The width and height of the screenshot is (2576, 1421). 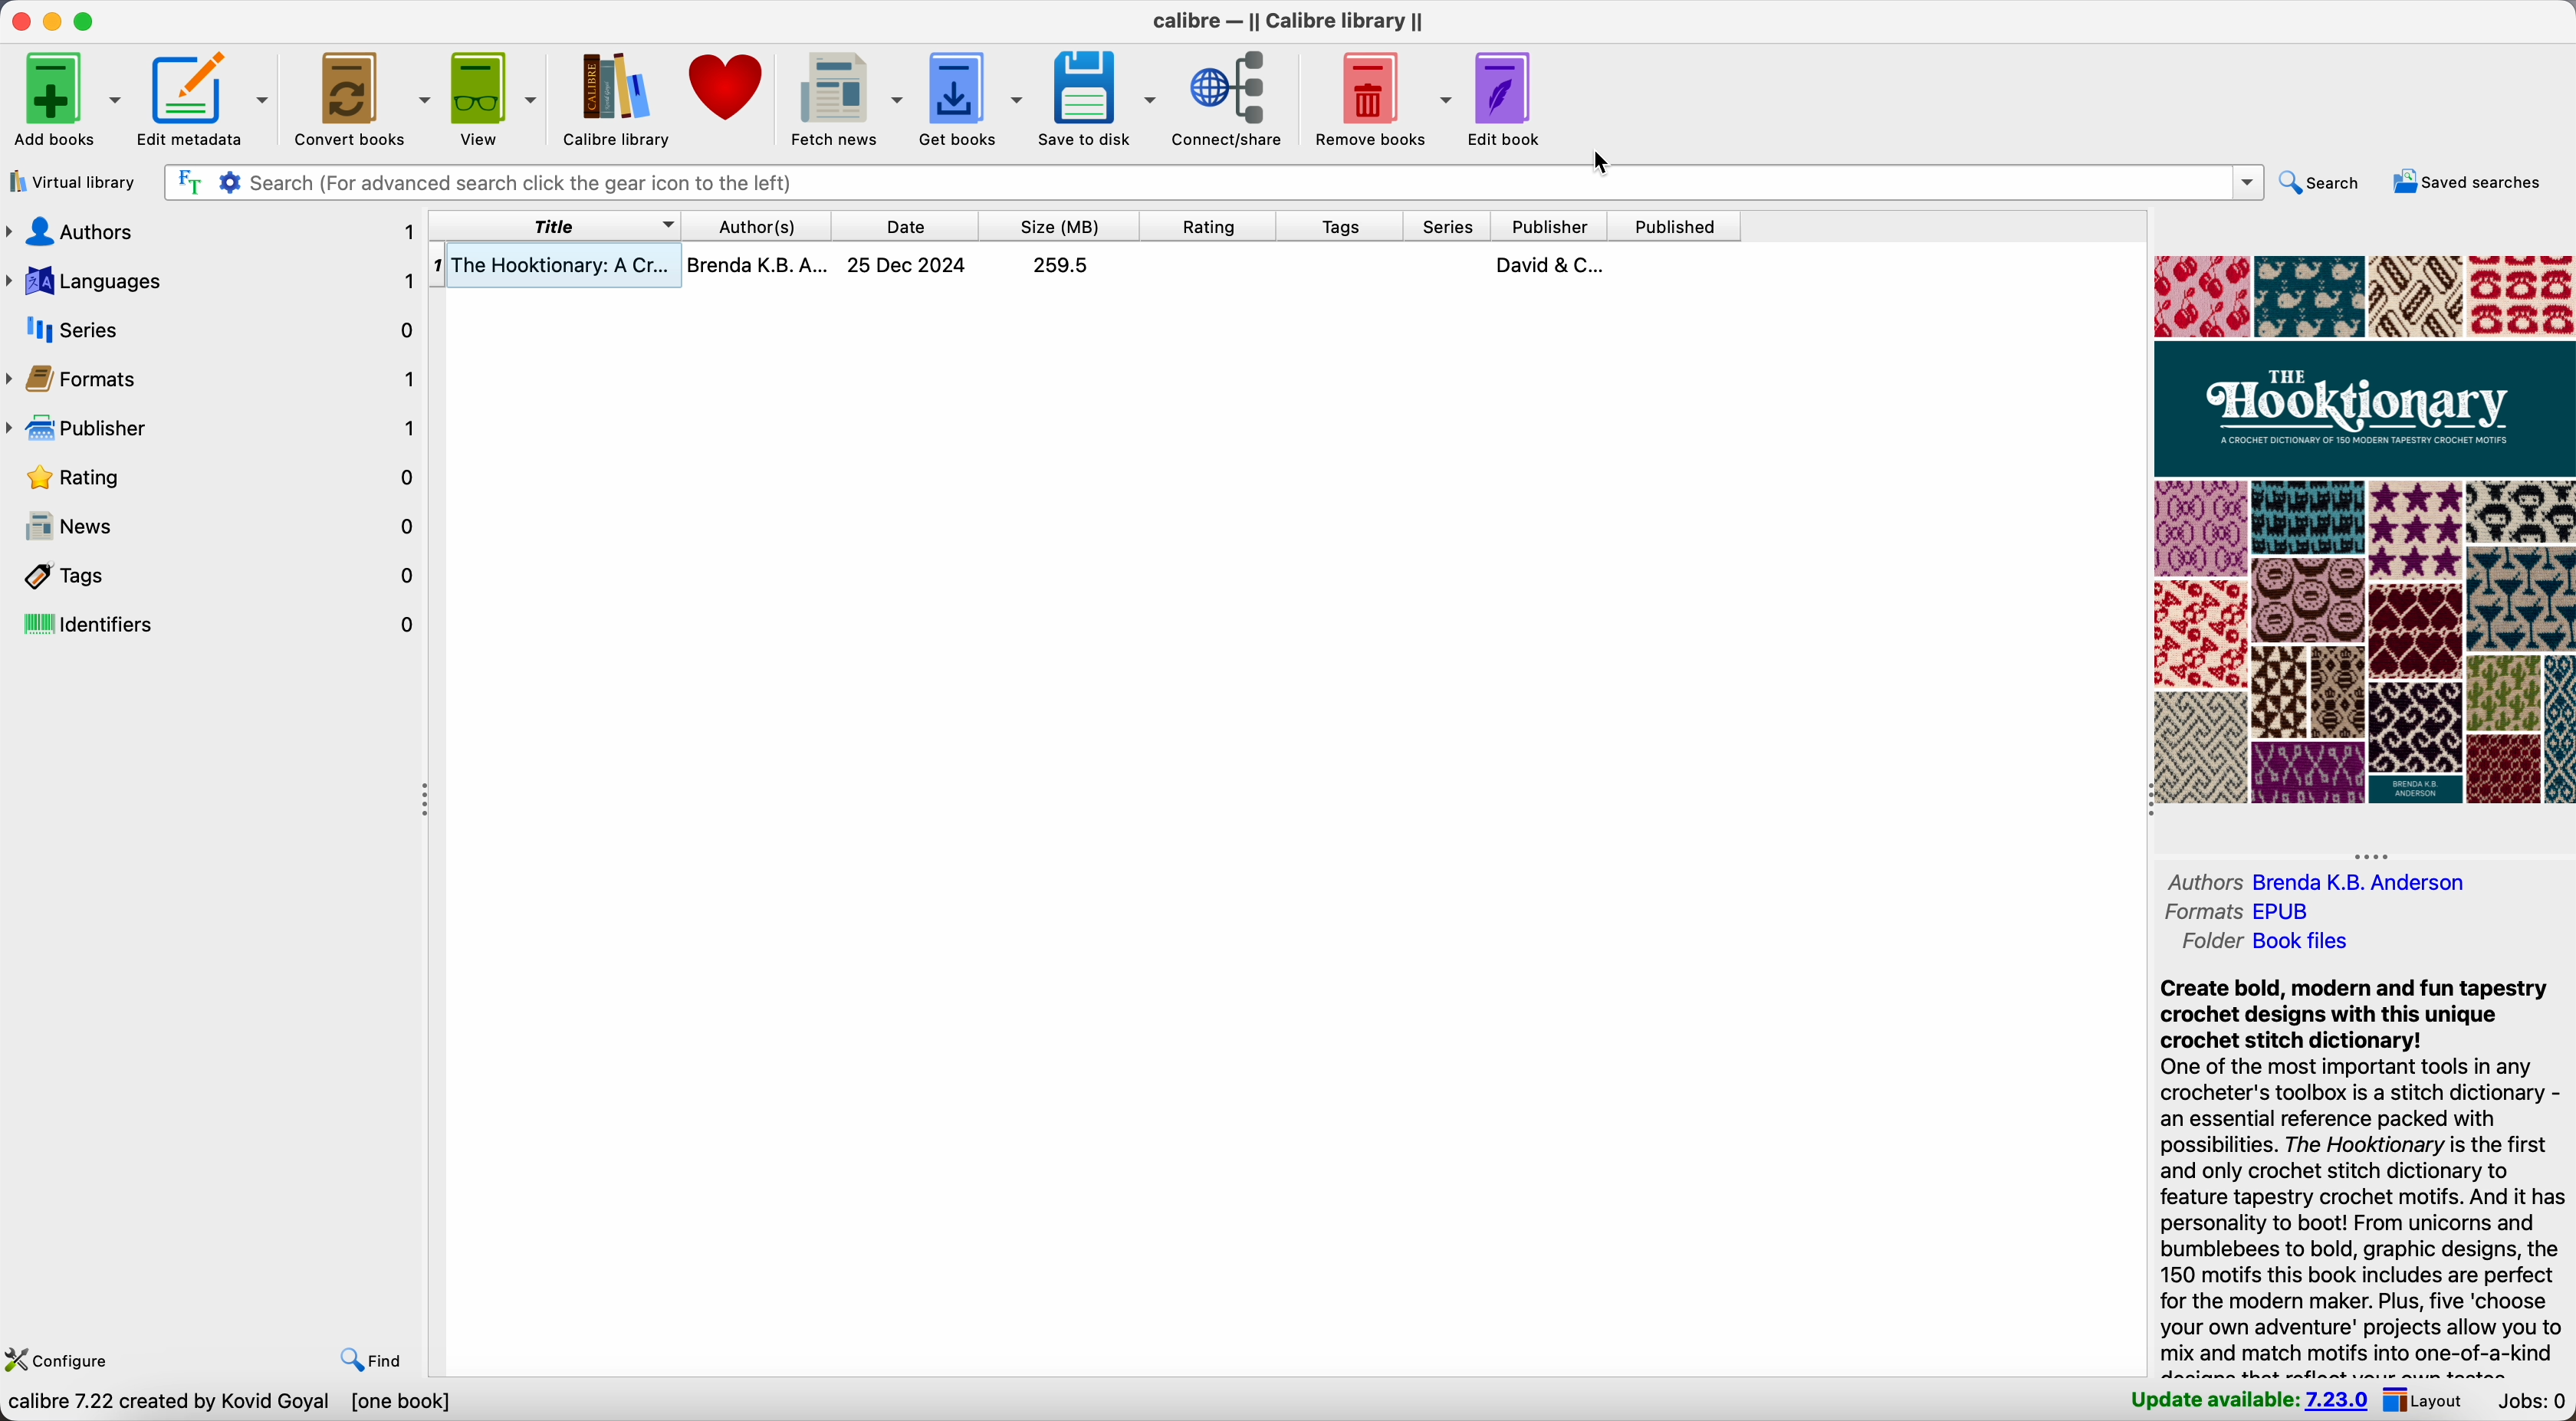 What do you see at coordinates (2472, 184) in the screenshot?
I see `saved searches` at bounding box center [2472, 184].